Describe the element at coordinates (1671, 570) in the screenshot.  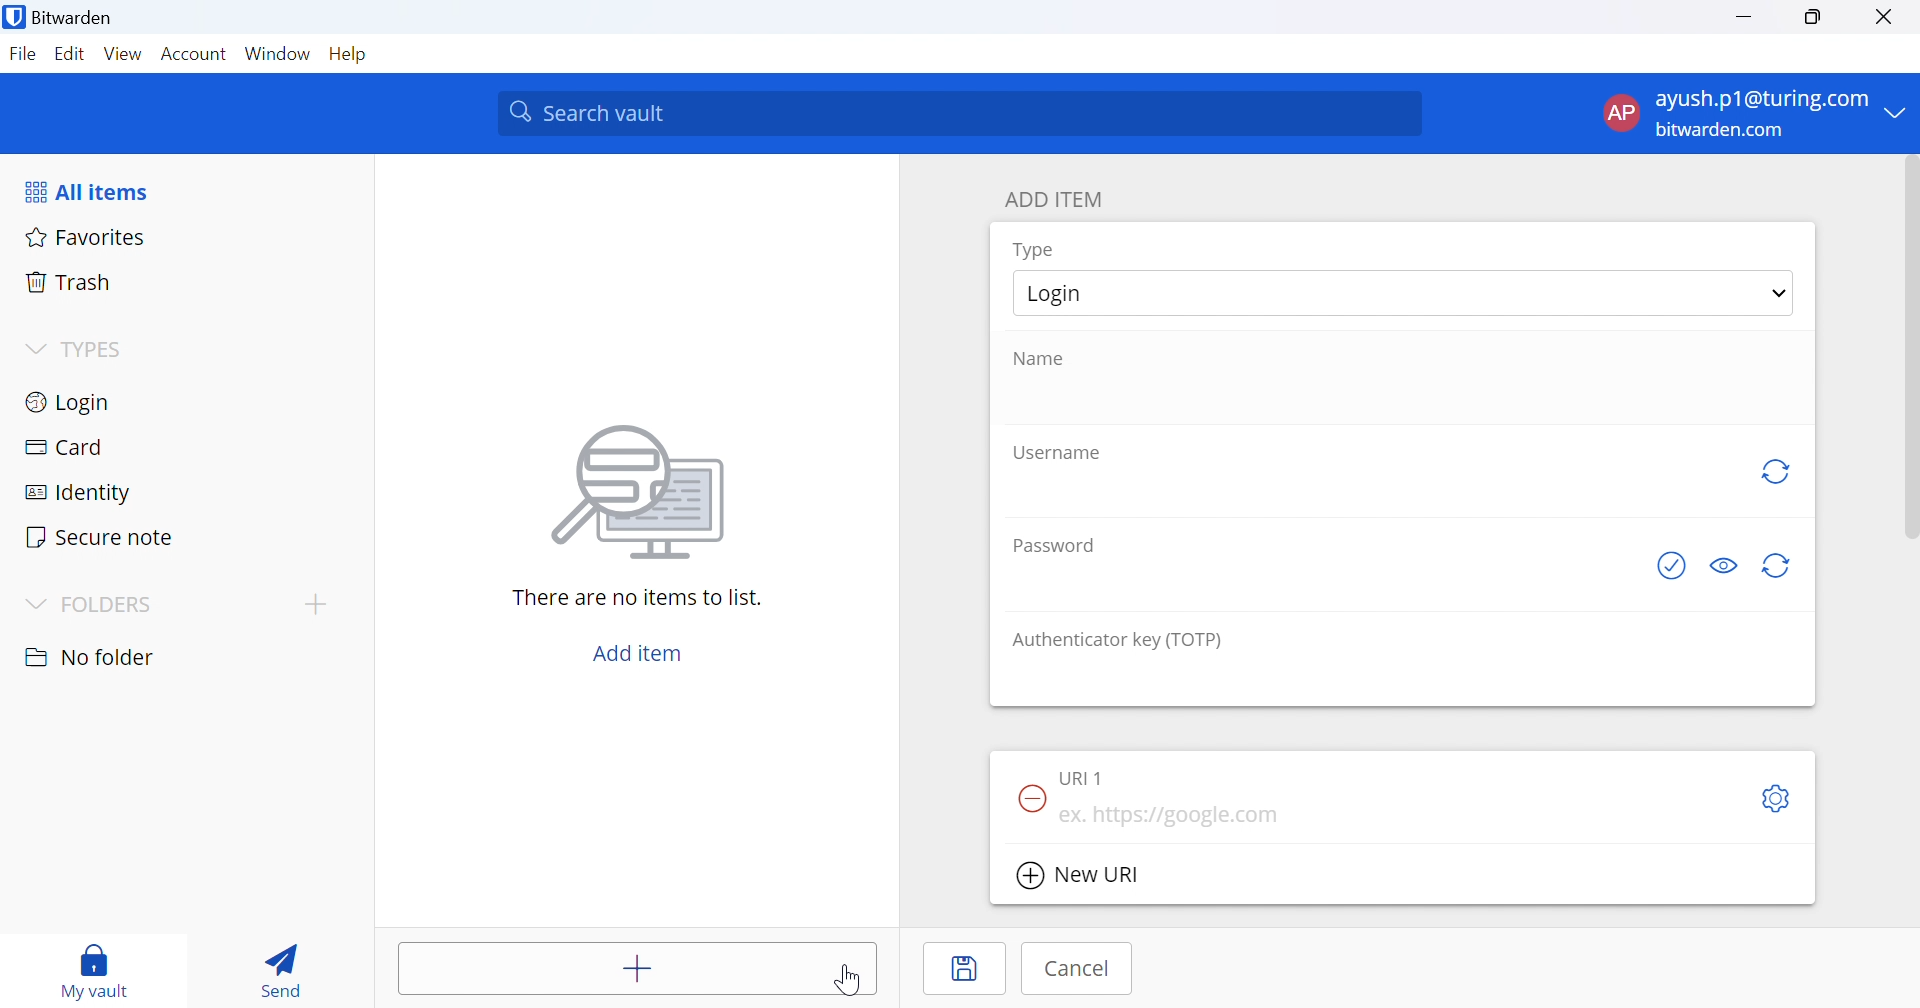
I see `Check if password has been exposed` at that location.